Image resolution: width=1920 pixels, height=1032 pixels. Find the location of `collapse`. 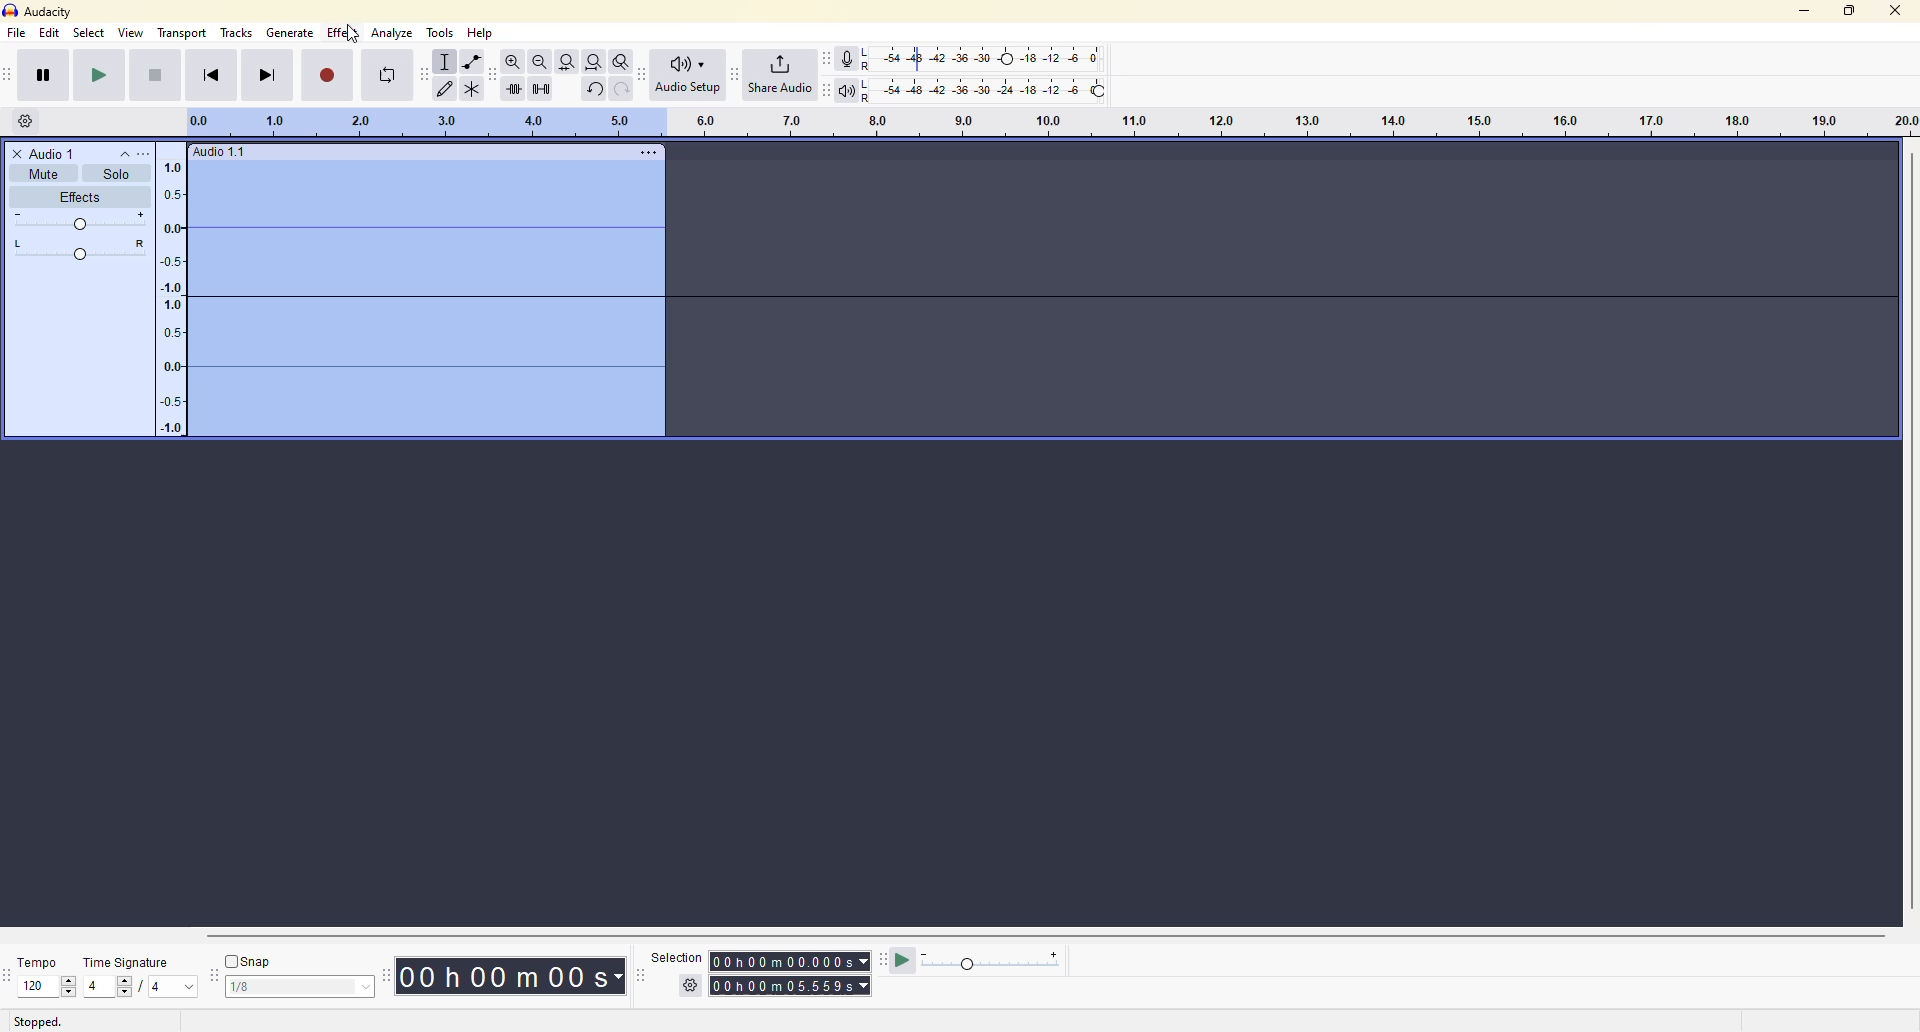

collapse is located at coordinates (124, 153).